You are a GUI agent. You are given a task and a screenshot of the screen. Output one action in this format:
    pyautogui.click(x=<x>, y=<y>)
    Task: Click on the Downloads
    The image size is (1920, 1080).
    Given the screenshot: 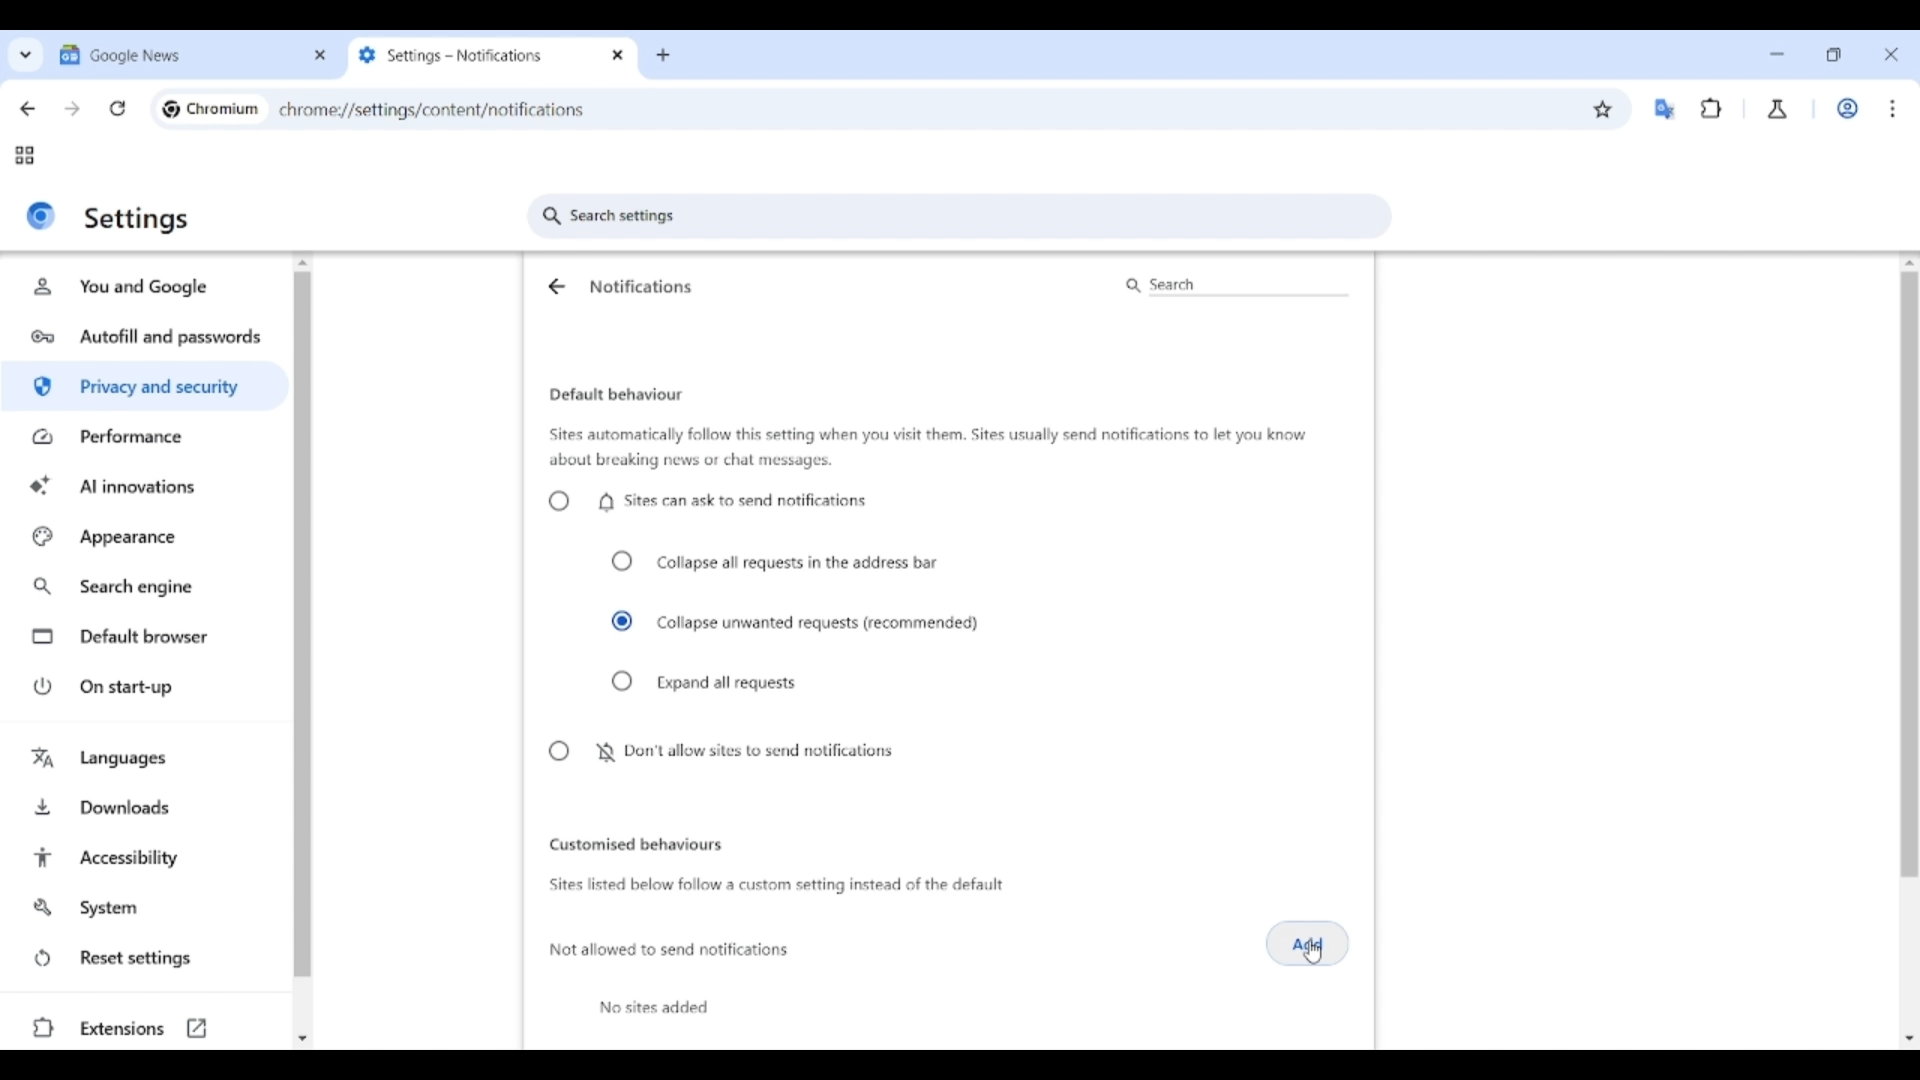 What is the action you would take?
    pyautogui.click(x=147, y=805)
    